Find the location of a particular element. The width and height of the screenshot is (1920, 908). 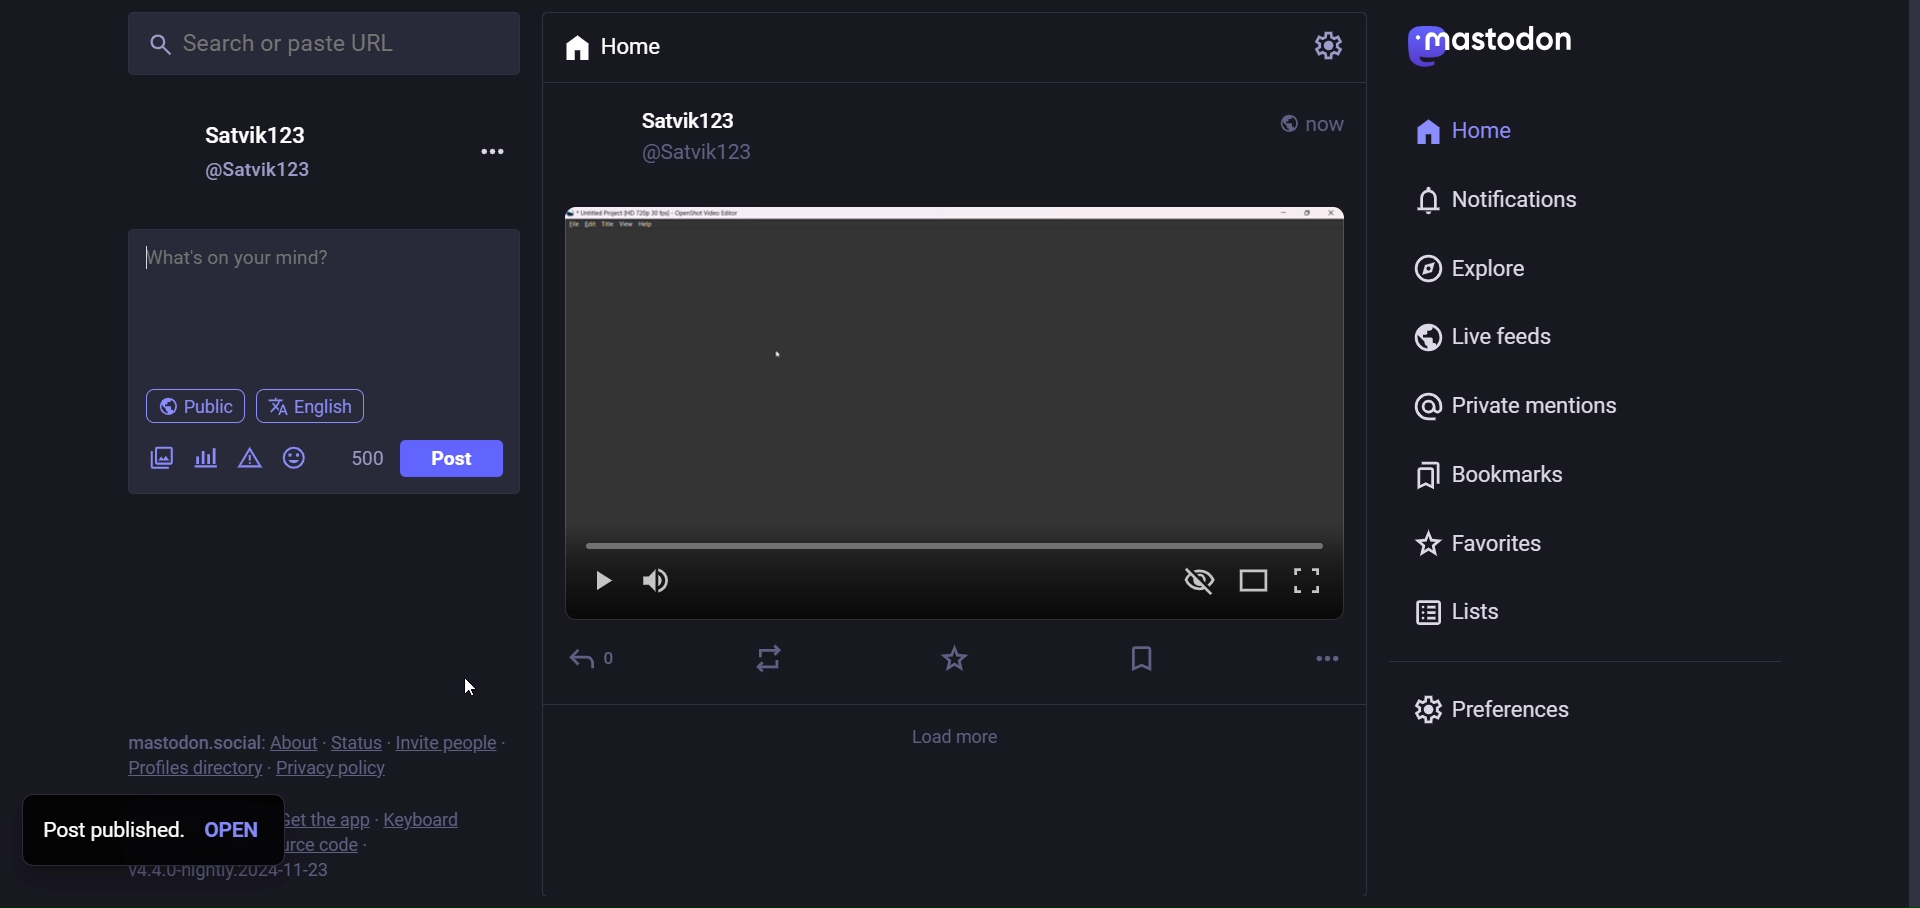

more is located at coordinates (497, 151).